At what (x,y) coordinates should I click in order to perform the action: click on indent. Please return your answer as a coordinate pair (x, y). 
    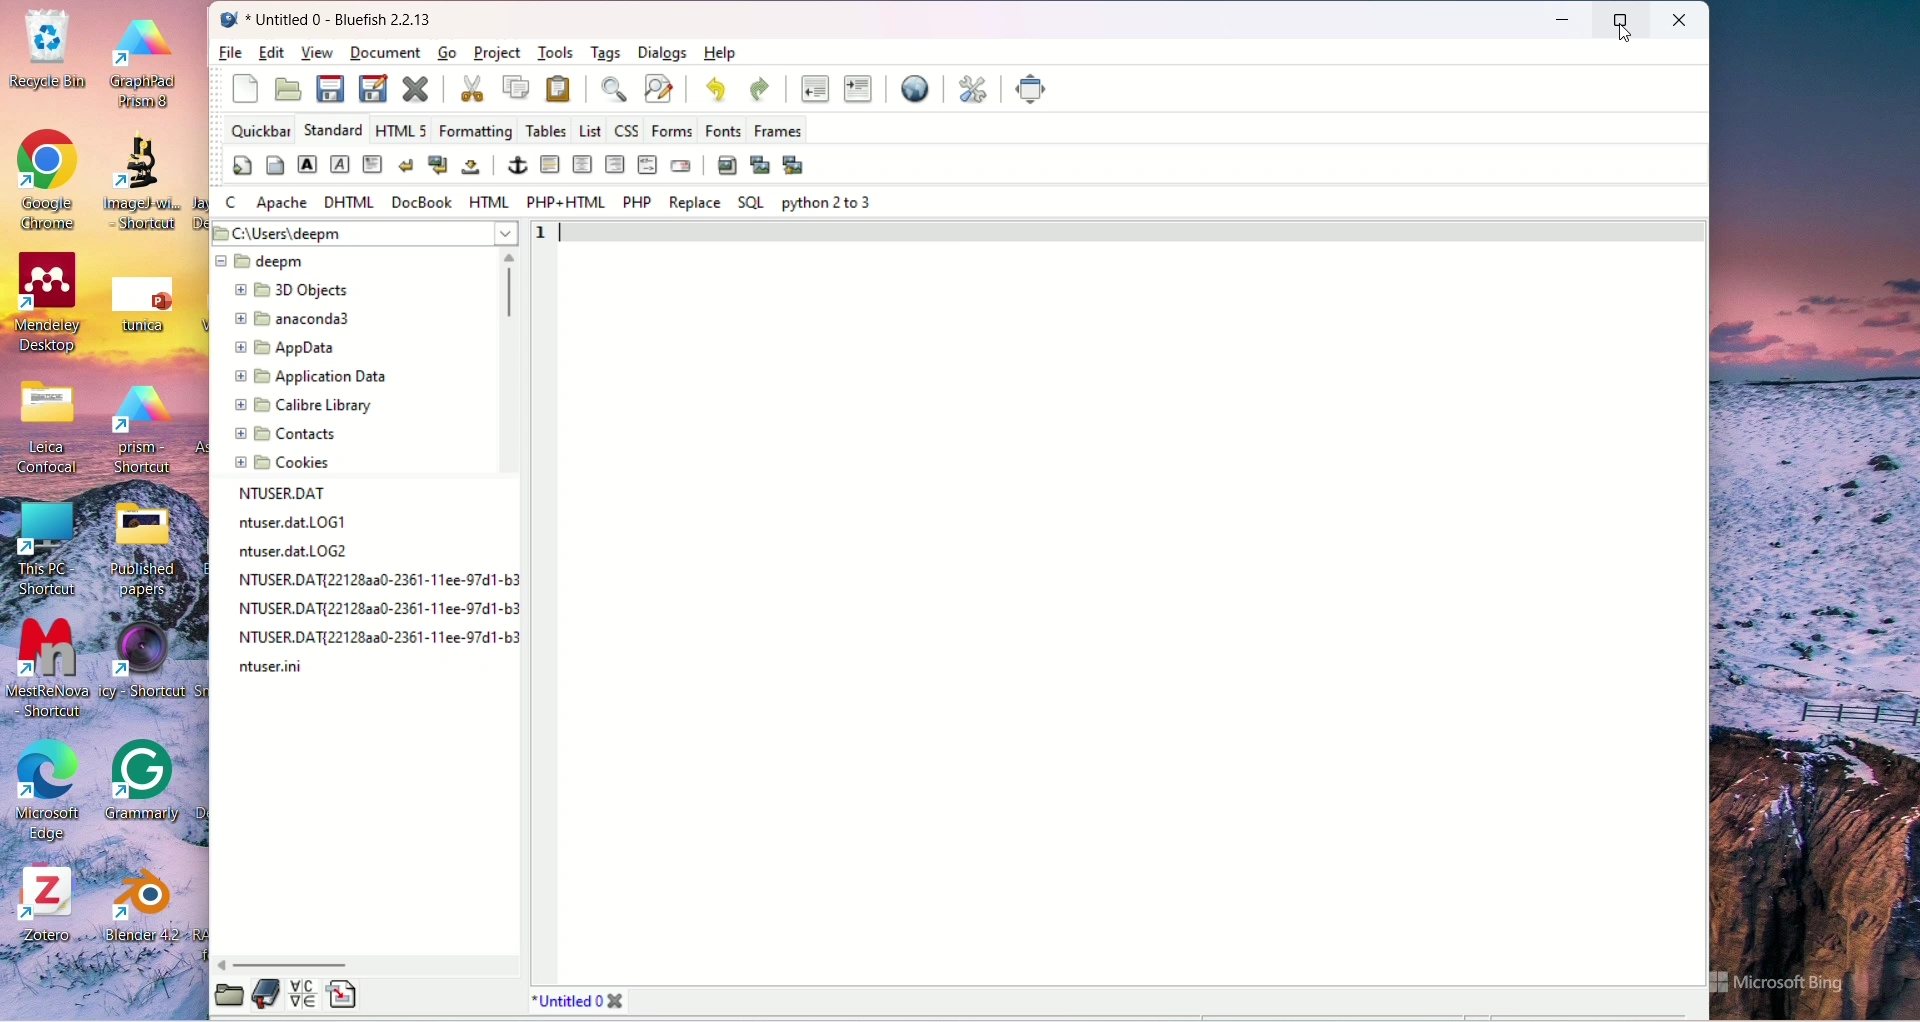
    Looking at the image, I should click on (860, 90).